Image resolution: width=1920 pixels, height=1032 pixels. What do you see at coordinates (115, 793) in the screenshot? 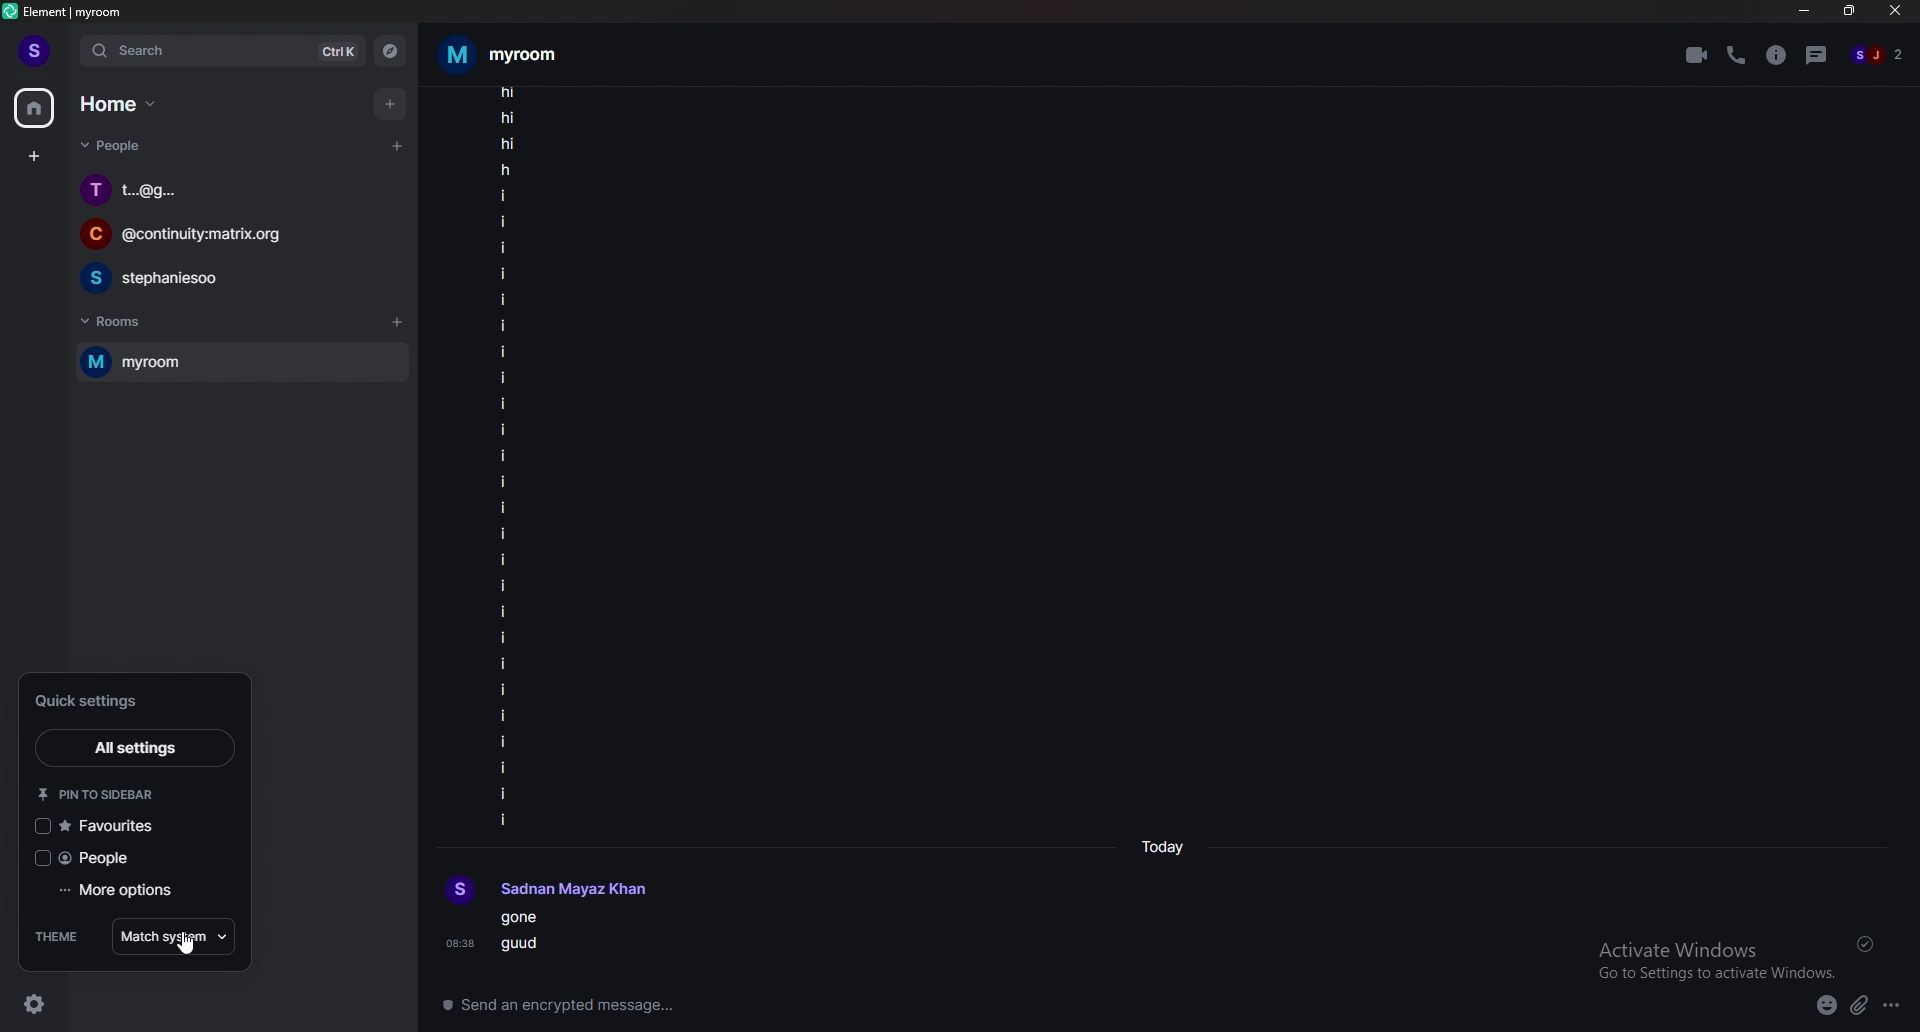
I see `pin to sidebar` at bounding box center [115, 793].